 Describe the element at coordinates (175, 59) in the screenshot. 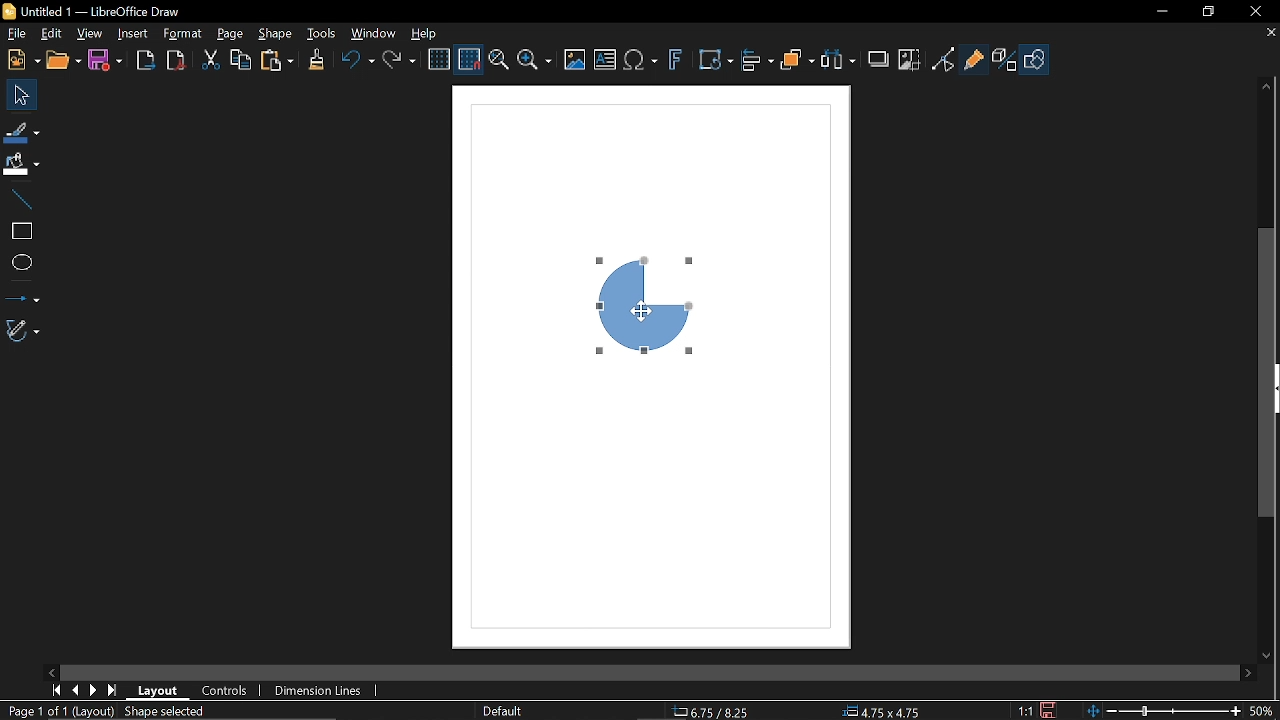

I see `Export to pdf` at that location.